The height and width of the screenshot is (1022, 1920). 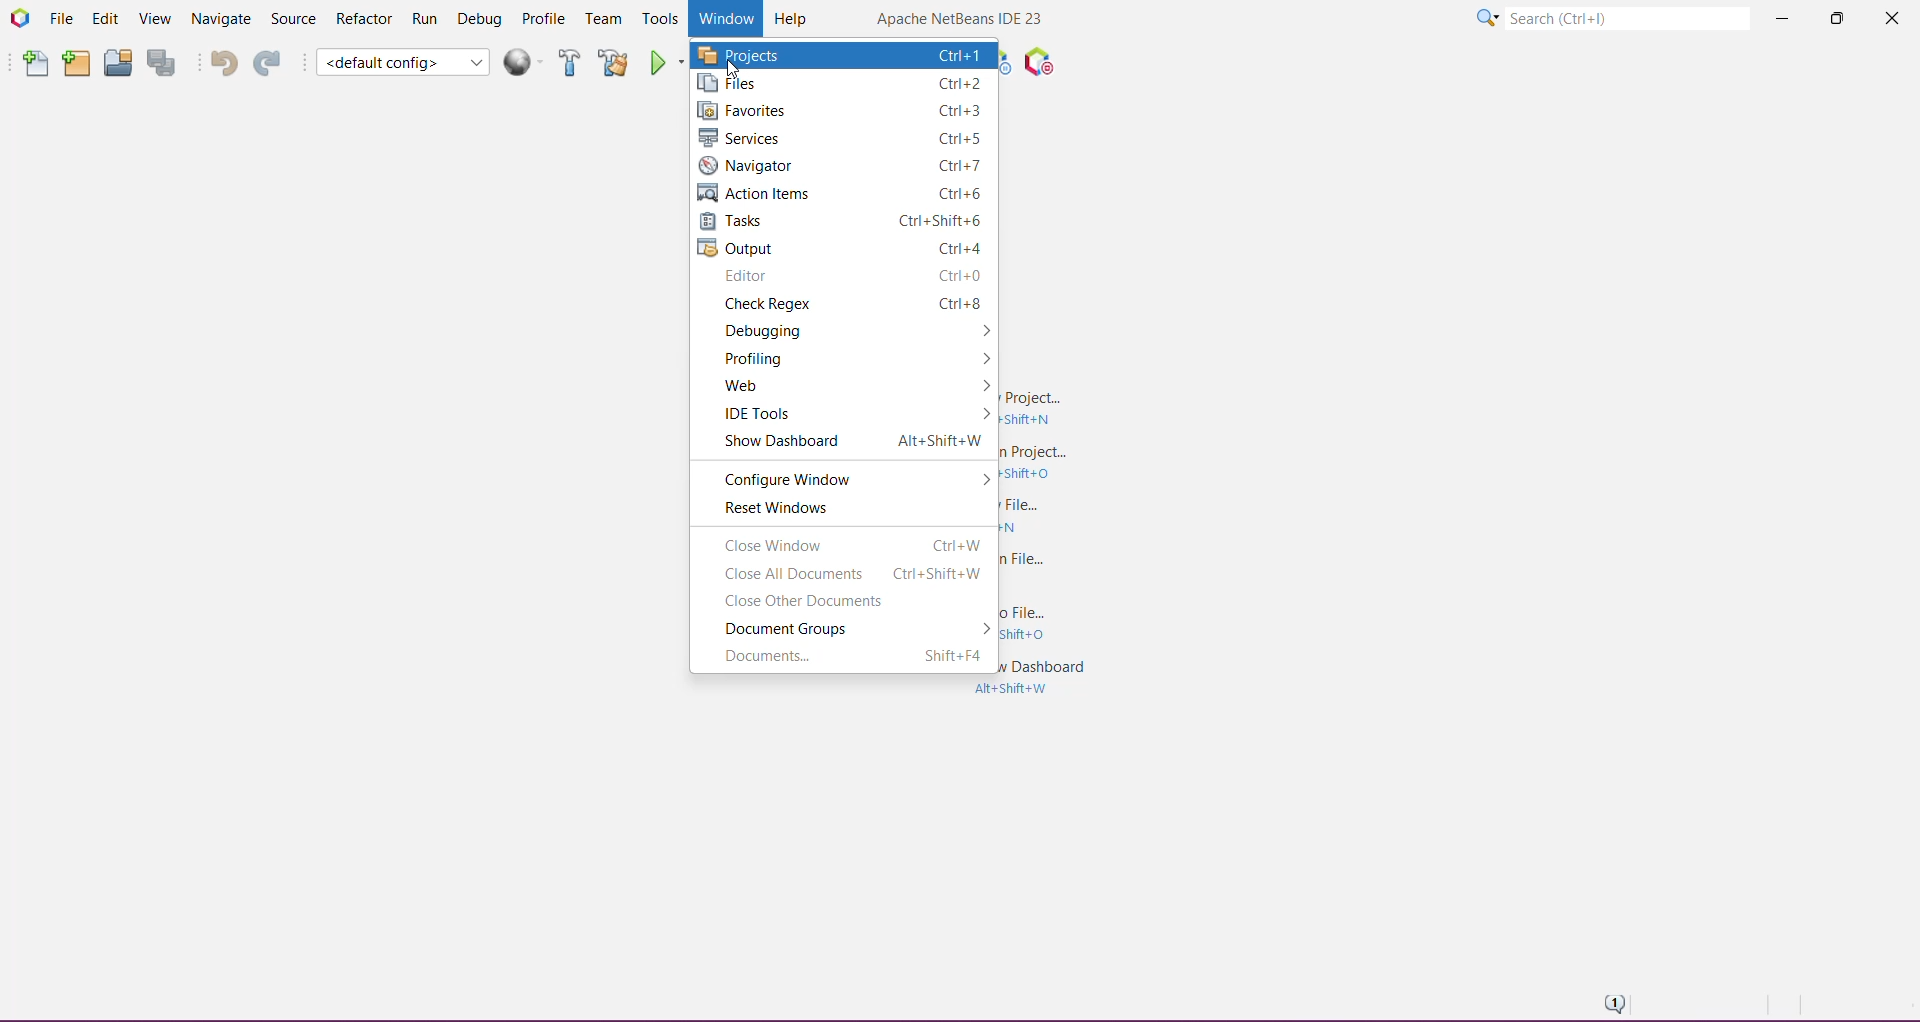 I want to click on More Options, so click(x=980, y=361).